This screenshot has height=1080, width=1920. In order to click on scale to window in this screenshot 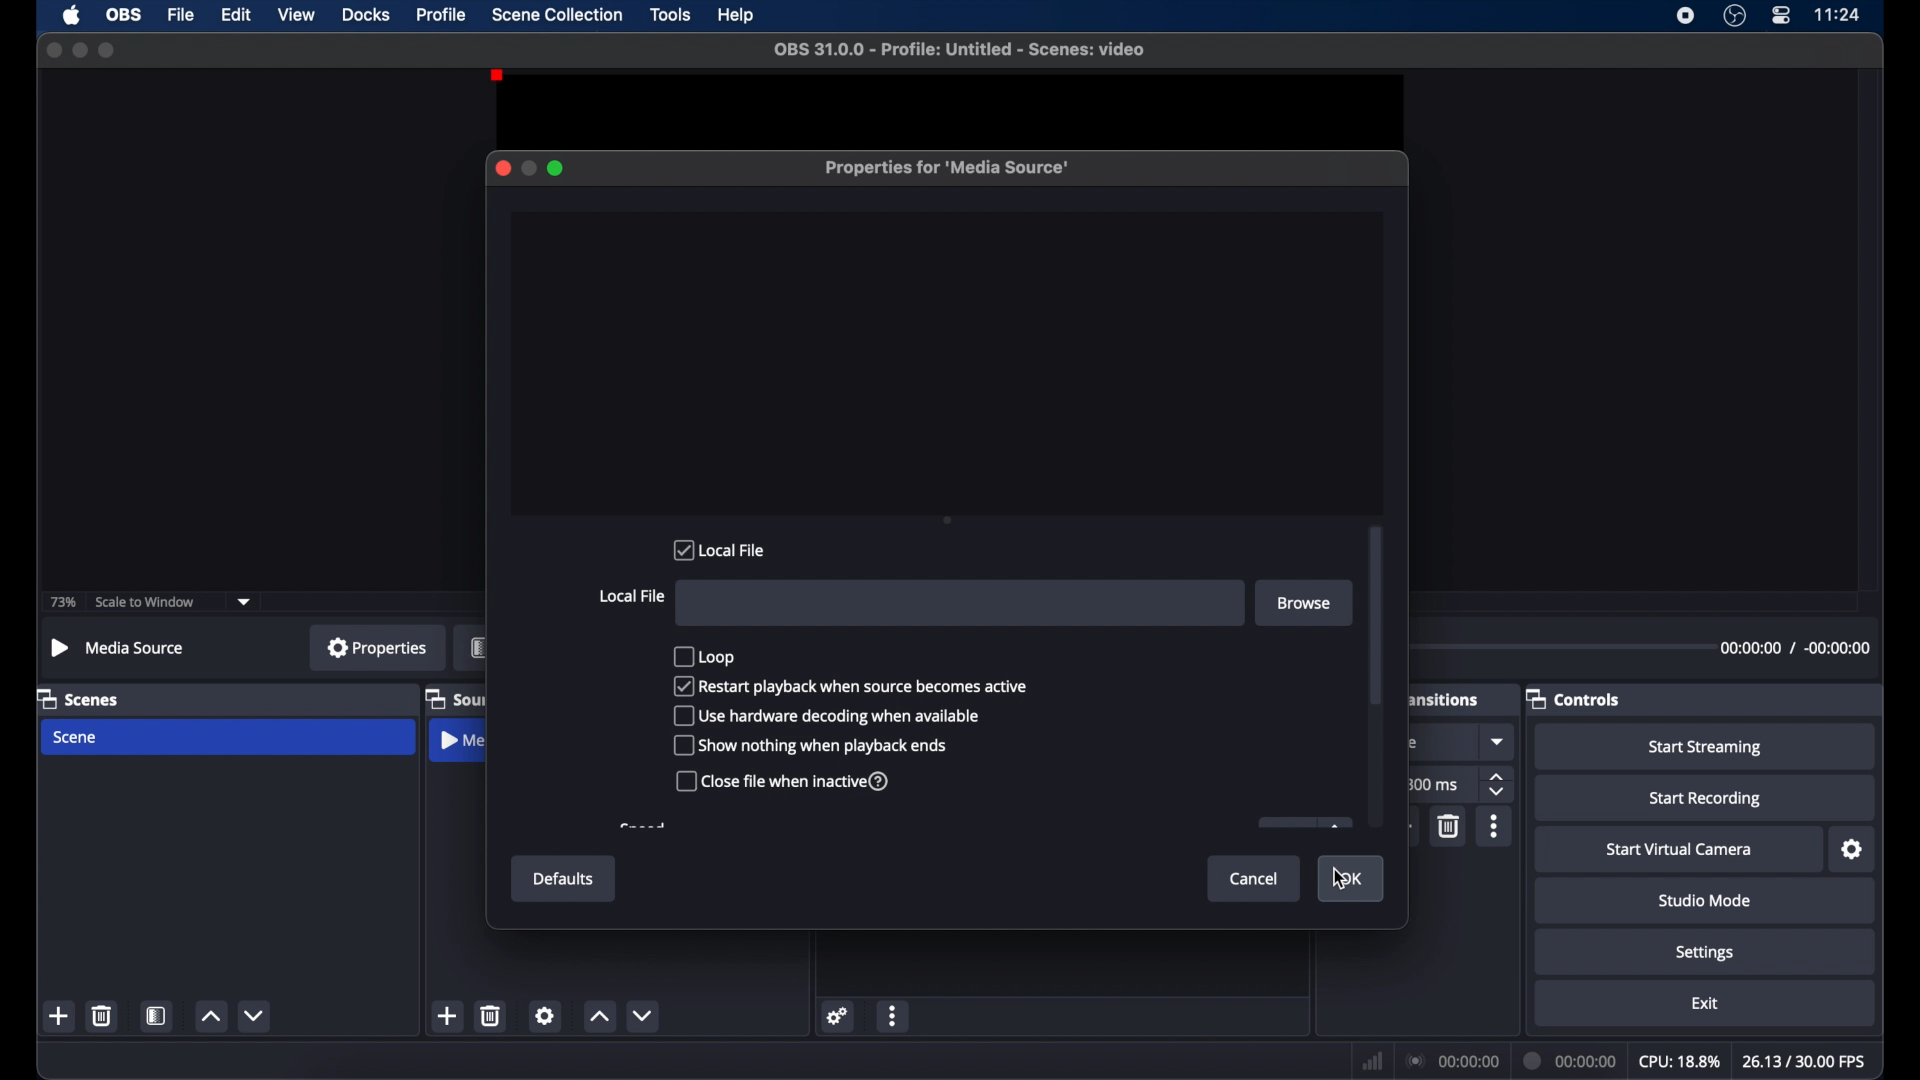, I will do `click(145, 602)`.